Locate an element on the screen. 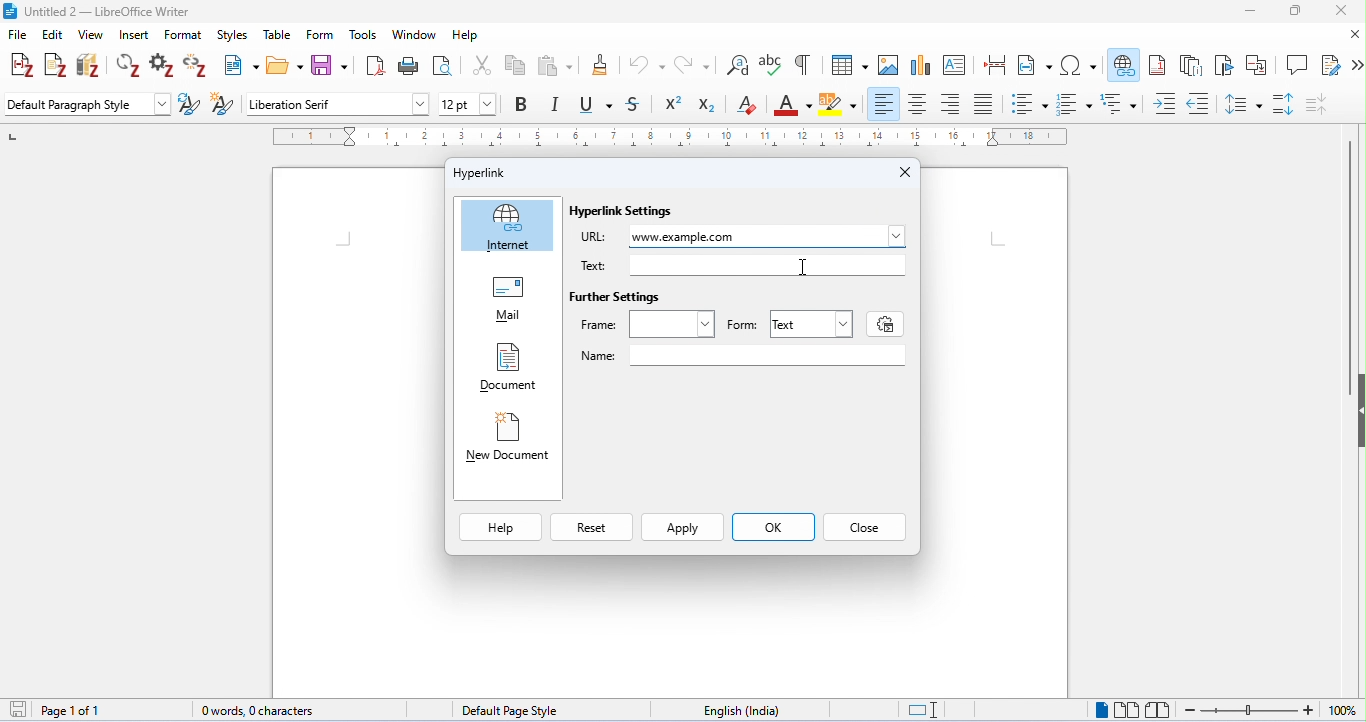  0 words, 0 characters is located at coordinates (260, 711).